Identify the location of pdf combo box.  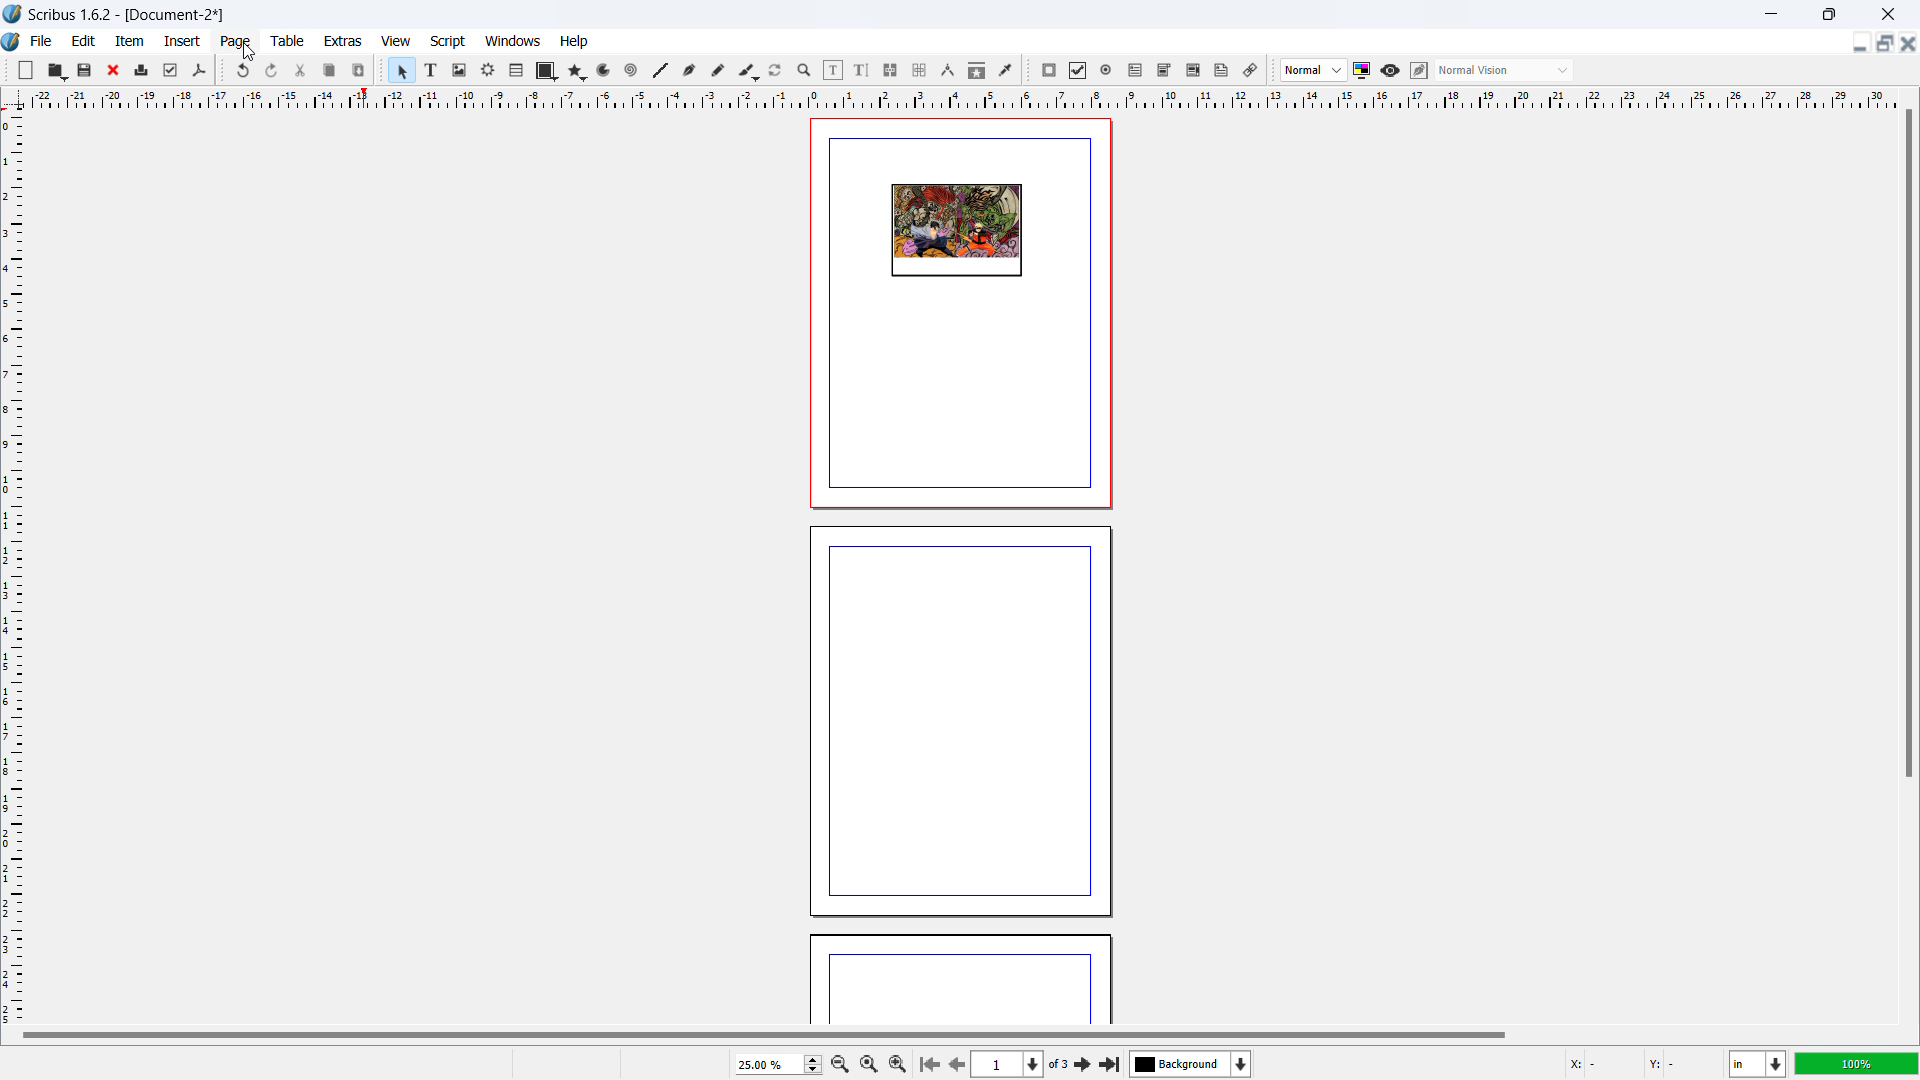
(1163, 70).